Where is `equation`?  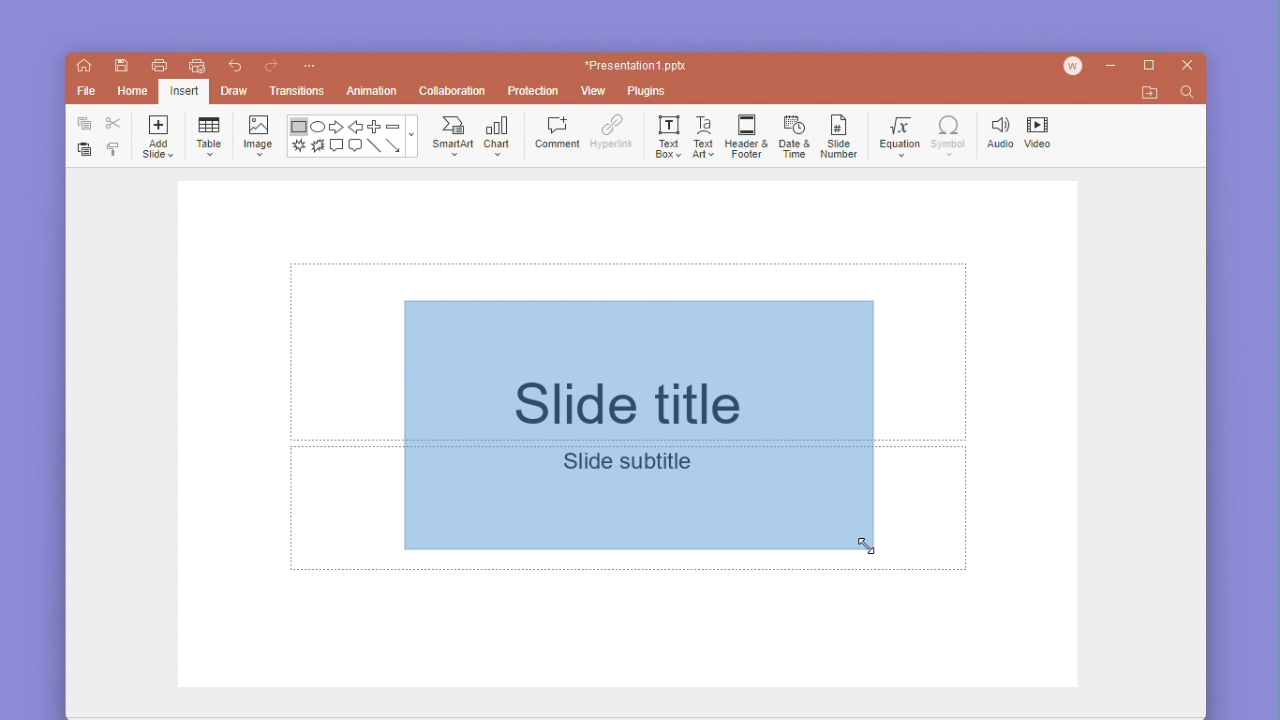 equation is located at coordinates (896, 132).